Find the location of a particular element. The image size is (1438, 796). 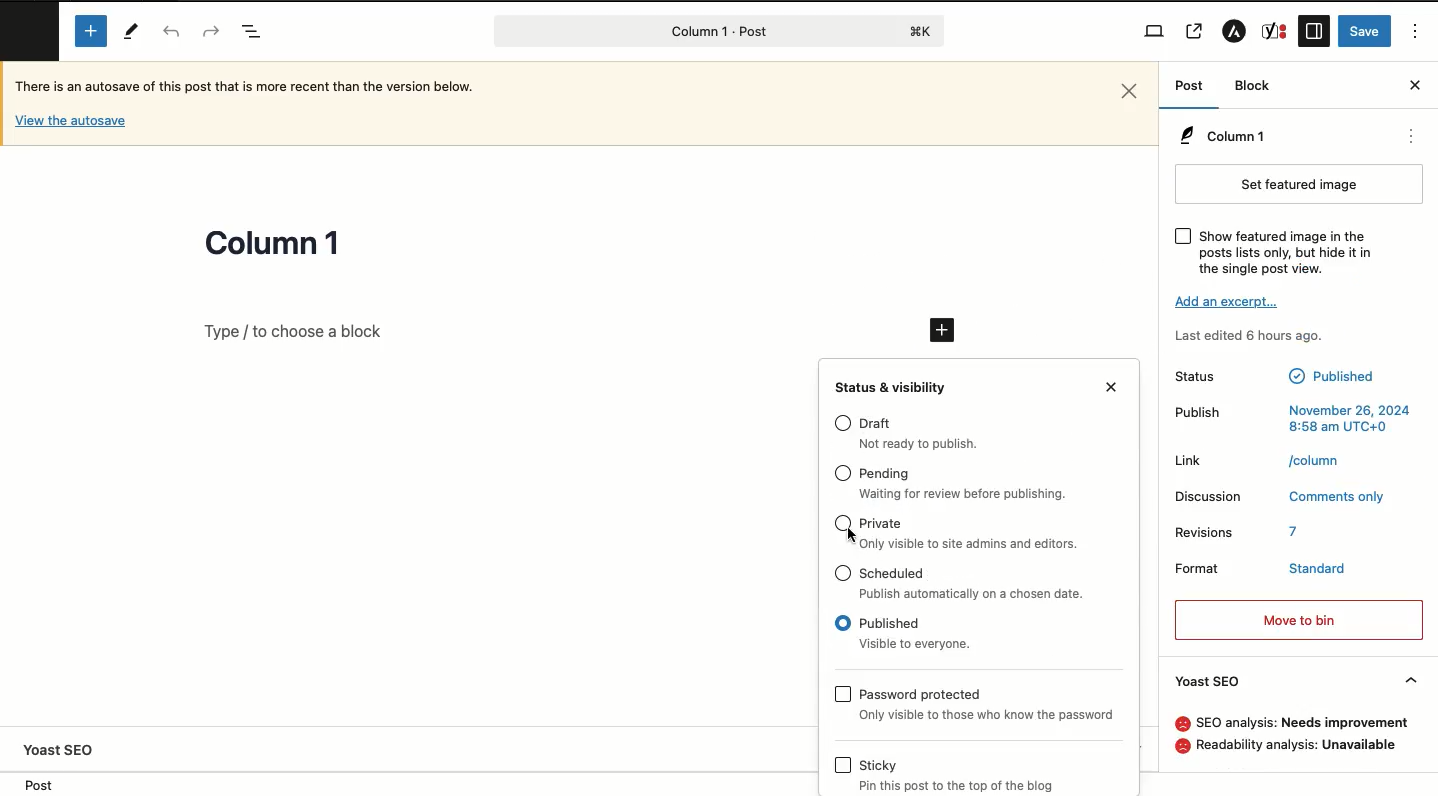

Private is located at coordinates (881, 524).